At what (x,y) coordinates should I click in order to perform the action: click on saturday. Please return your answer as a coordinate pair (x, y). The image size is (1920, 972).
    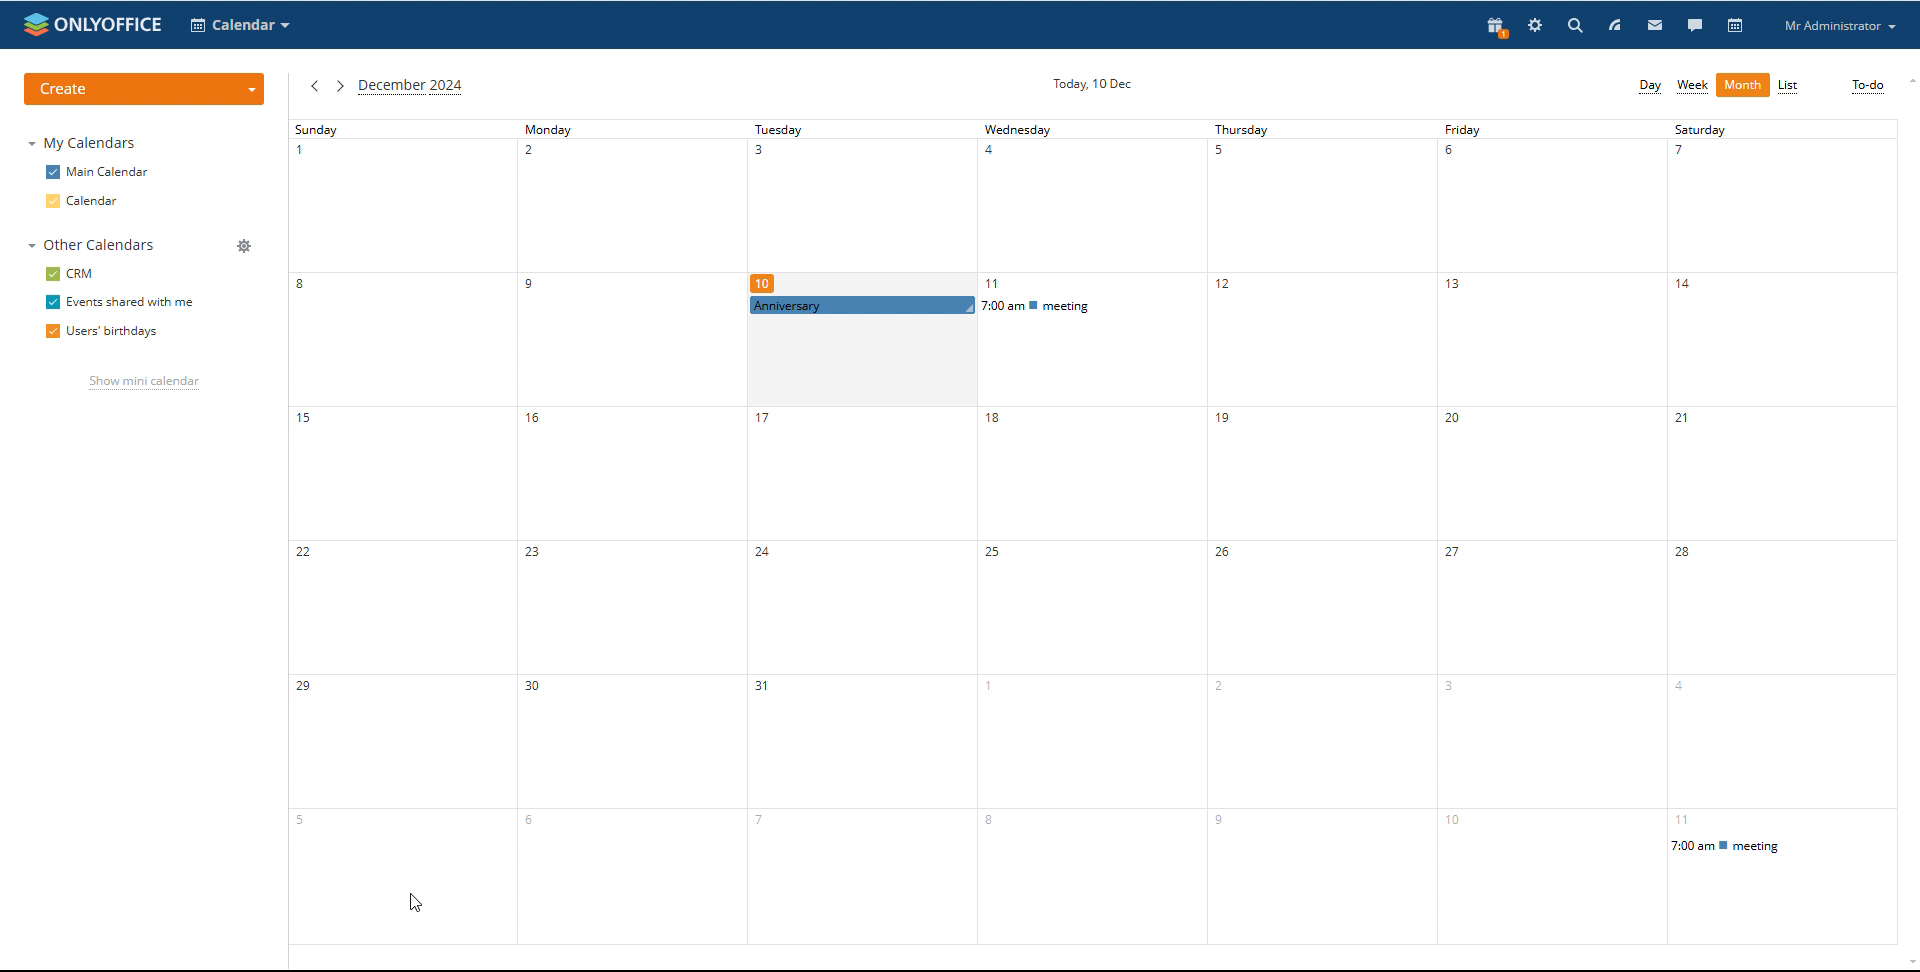
    Looking at the image, I should click on (1779, 475).